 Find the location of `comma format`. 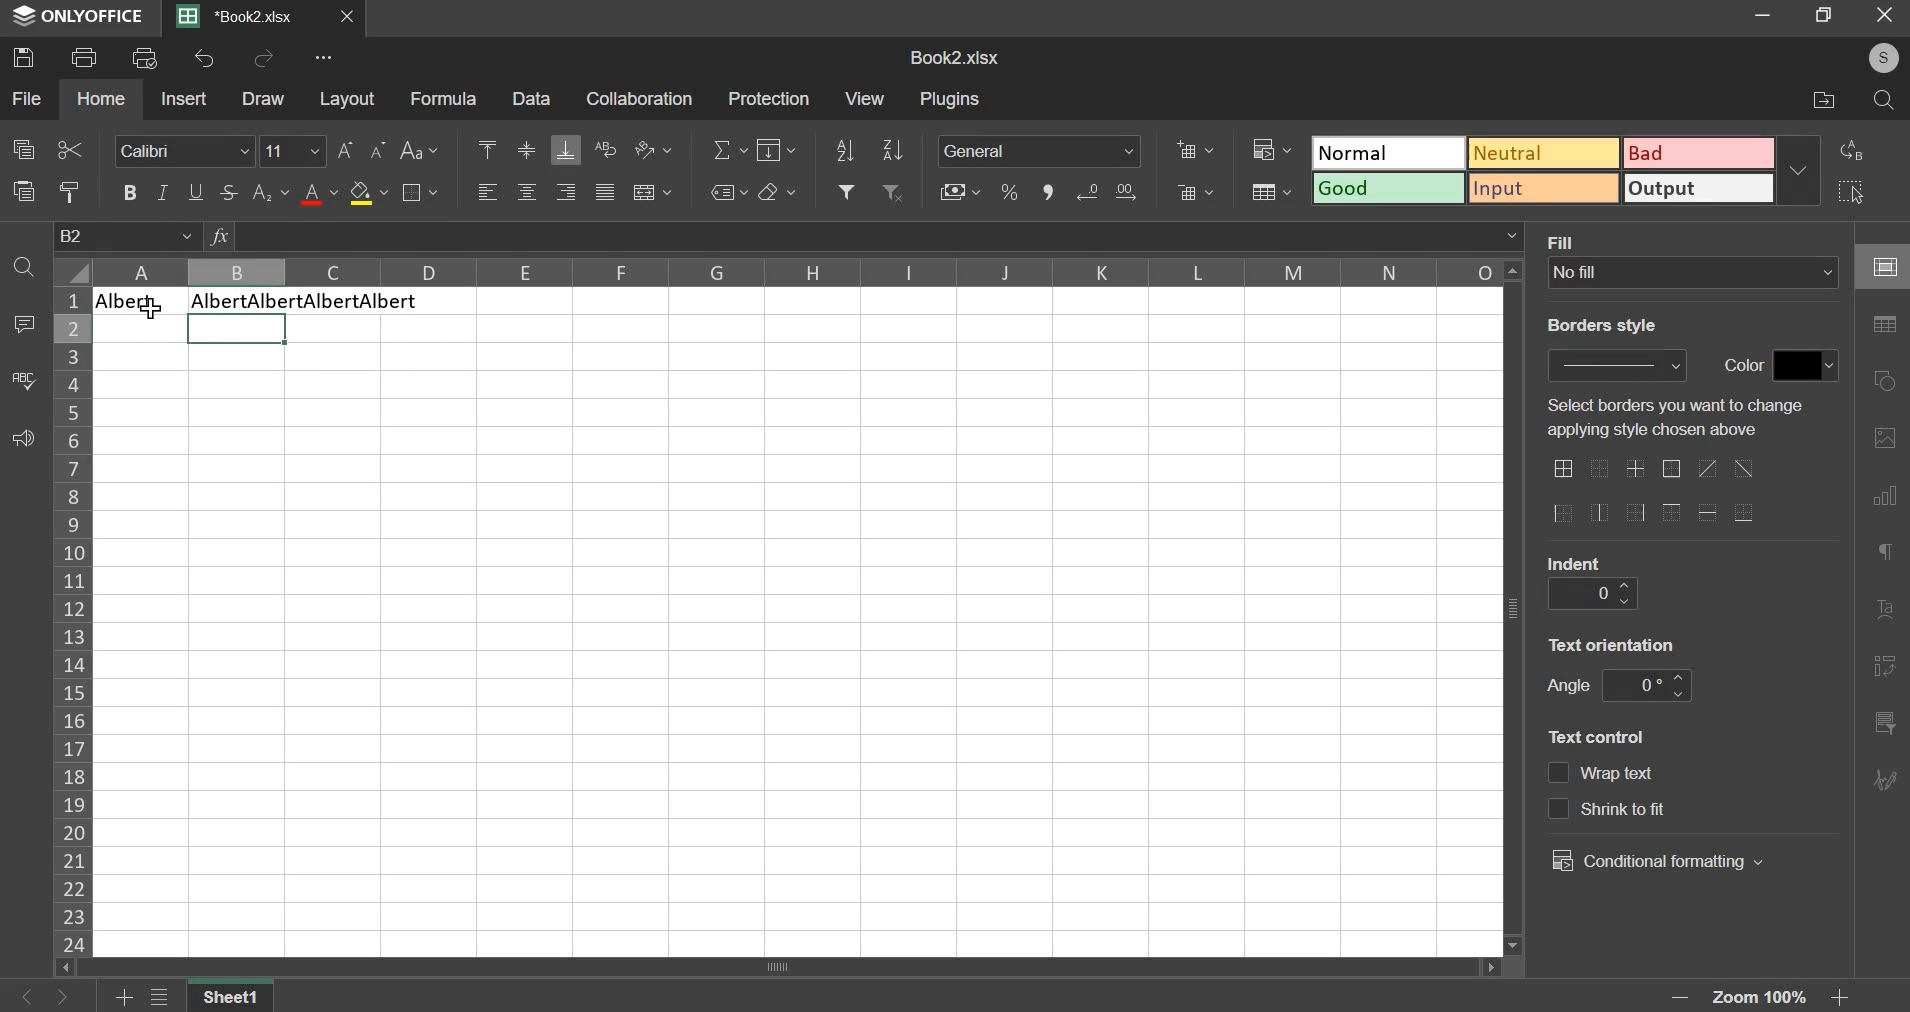

comma format is located at coordinates (1047, 190).